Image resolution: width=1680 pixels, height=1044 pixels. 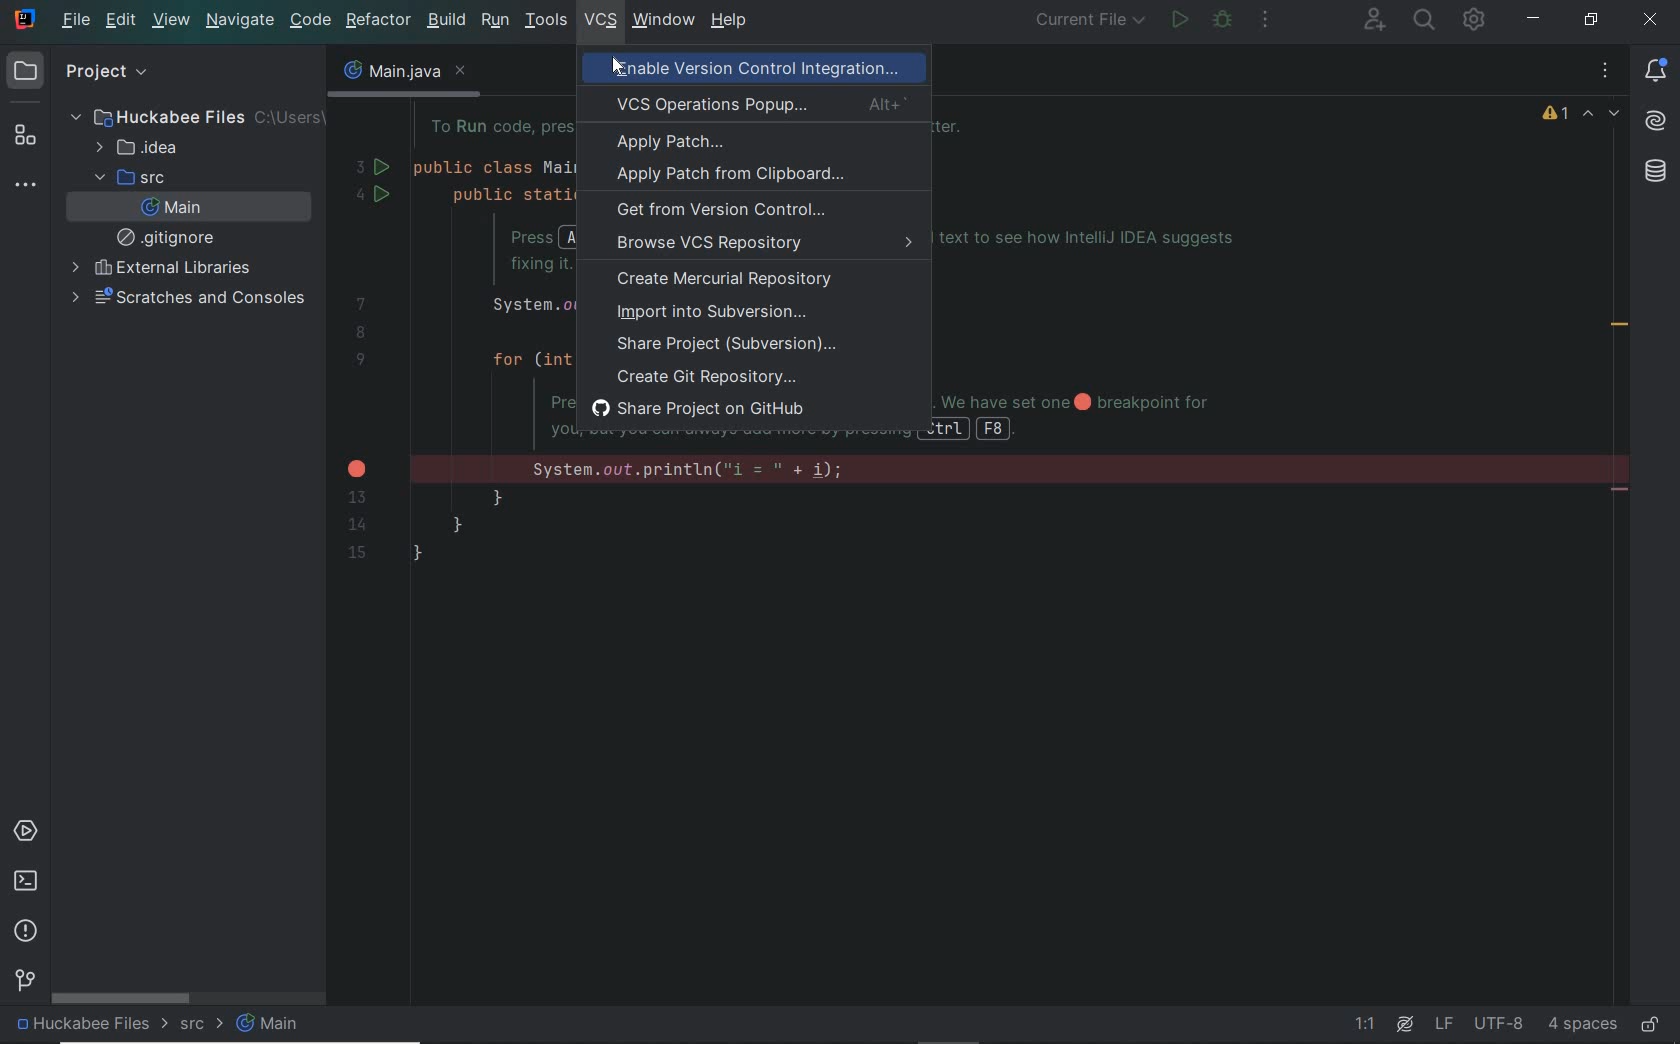 What do you see at coordinates (1498, 1023) in the screenshot?
I see `file encoding` at bounding box center [1498, 1023].